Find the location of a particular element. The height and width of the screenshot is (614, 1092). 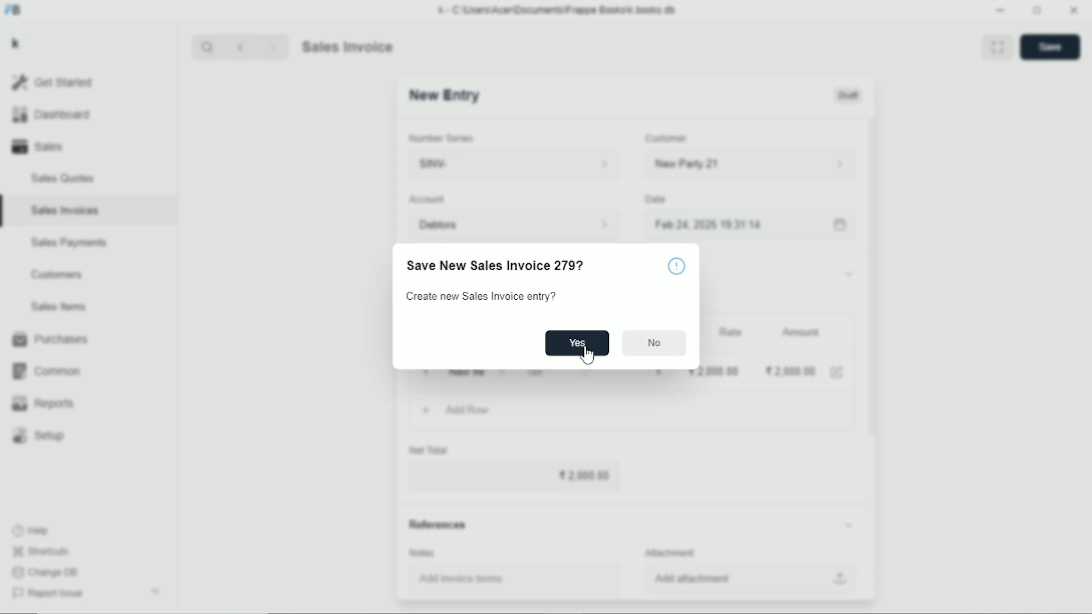

2000.00 is located at coordinates (713, 372).